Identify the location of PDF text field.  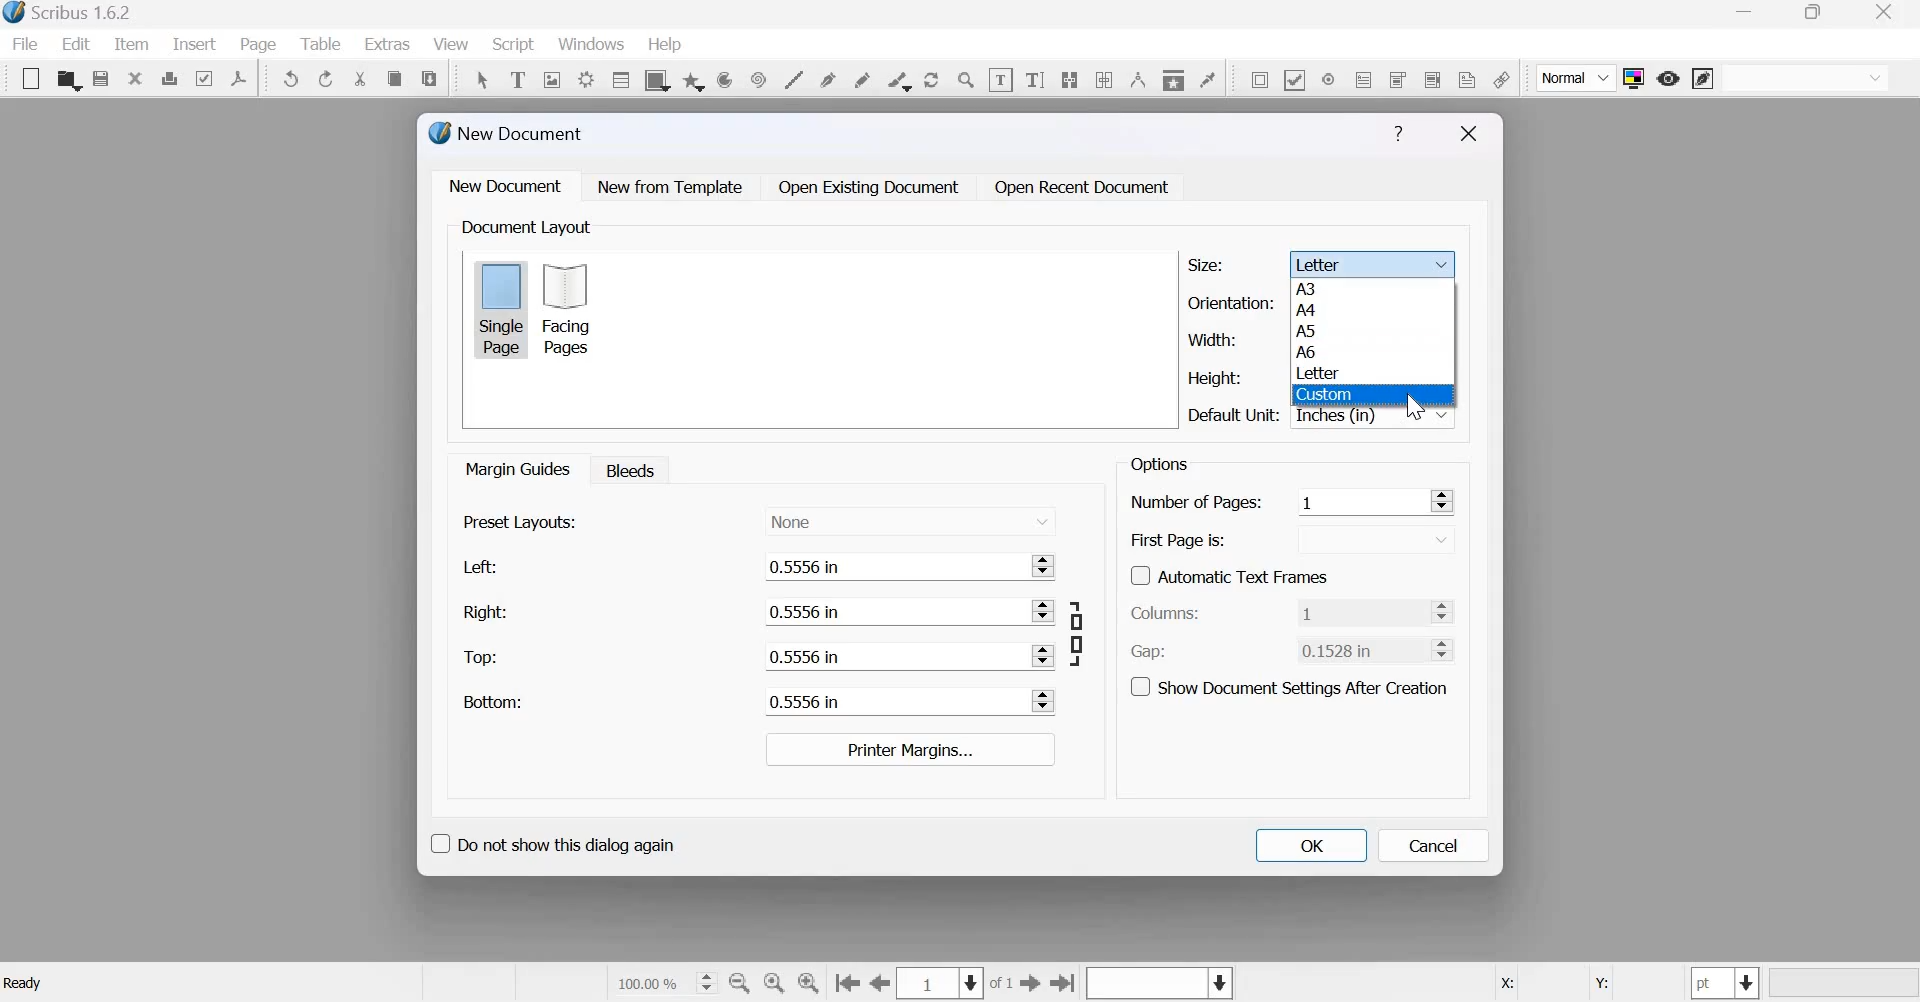
(1364, 78).